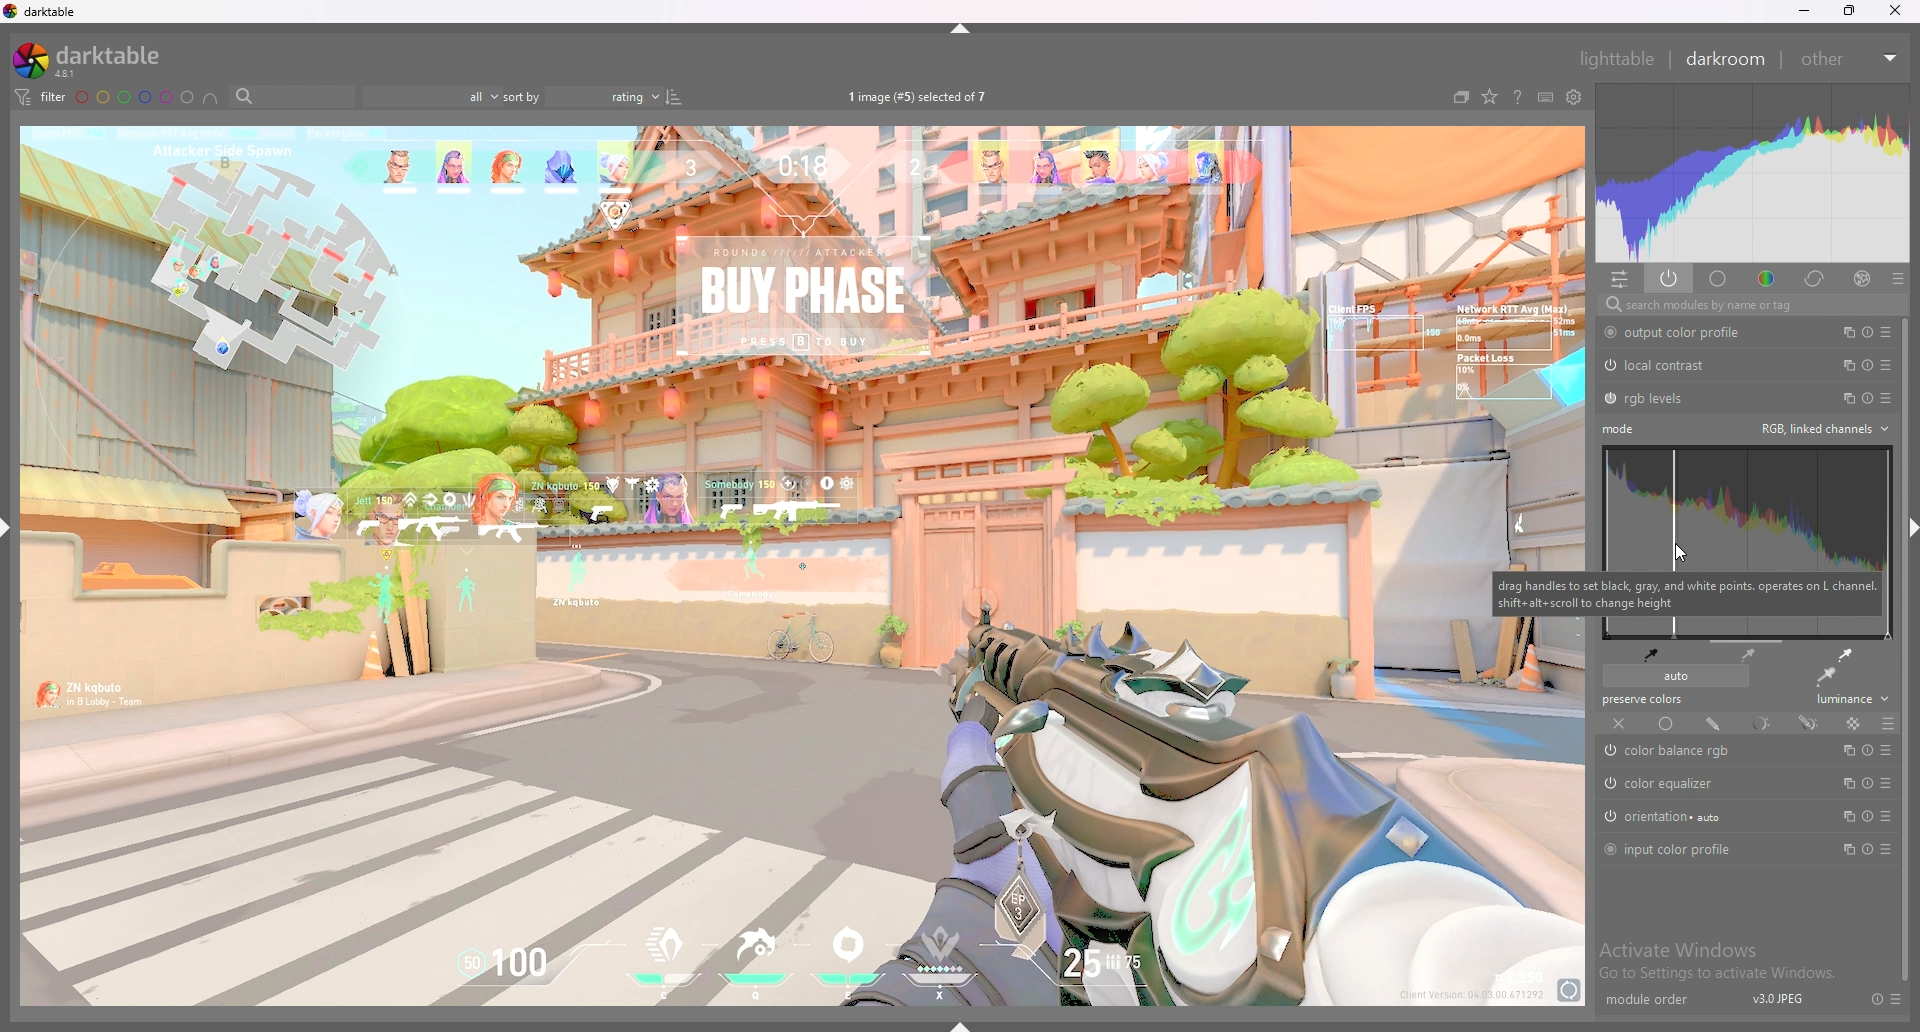 This screenshot has height=1032, width=1920. What do you see at coordinates (1674, 676) in the screenshot?
I see `auto` at bounding box center [1674, 676].